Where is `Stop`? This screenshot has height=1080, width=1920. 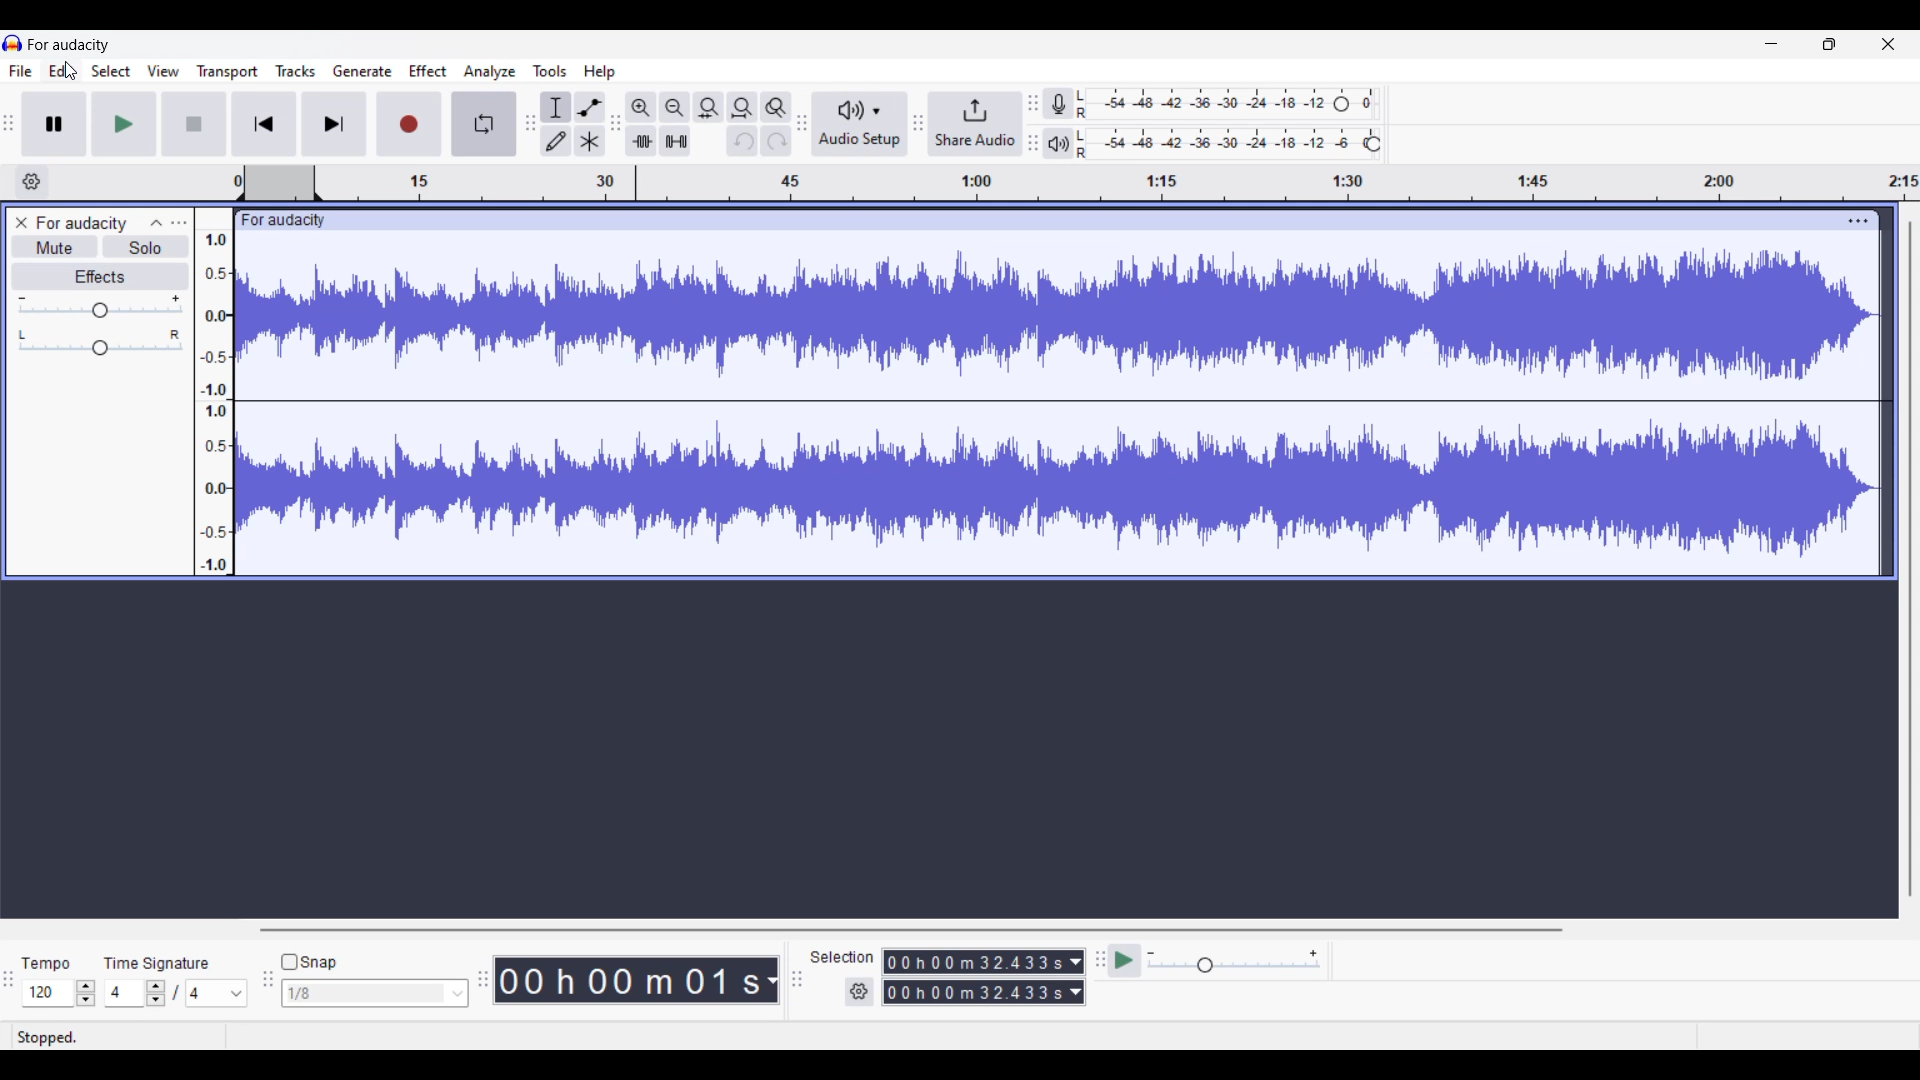
Stop is located at coordinates (195, 124).